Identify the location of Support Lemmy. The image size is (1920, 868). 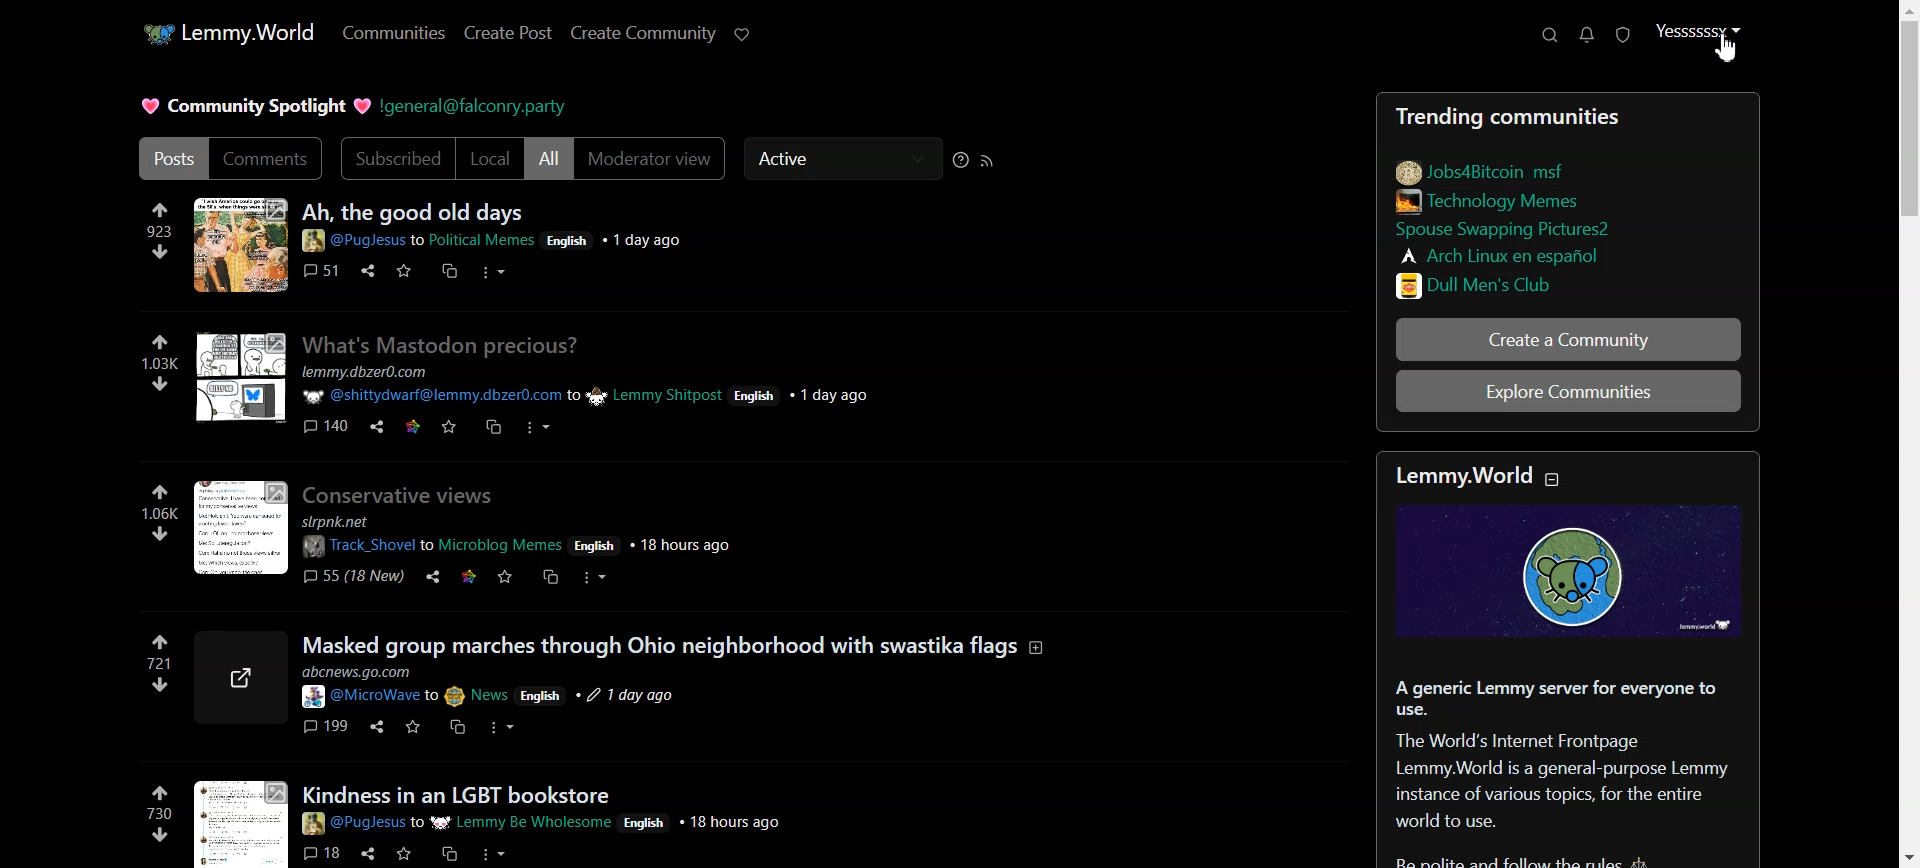
(744, 34).